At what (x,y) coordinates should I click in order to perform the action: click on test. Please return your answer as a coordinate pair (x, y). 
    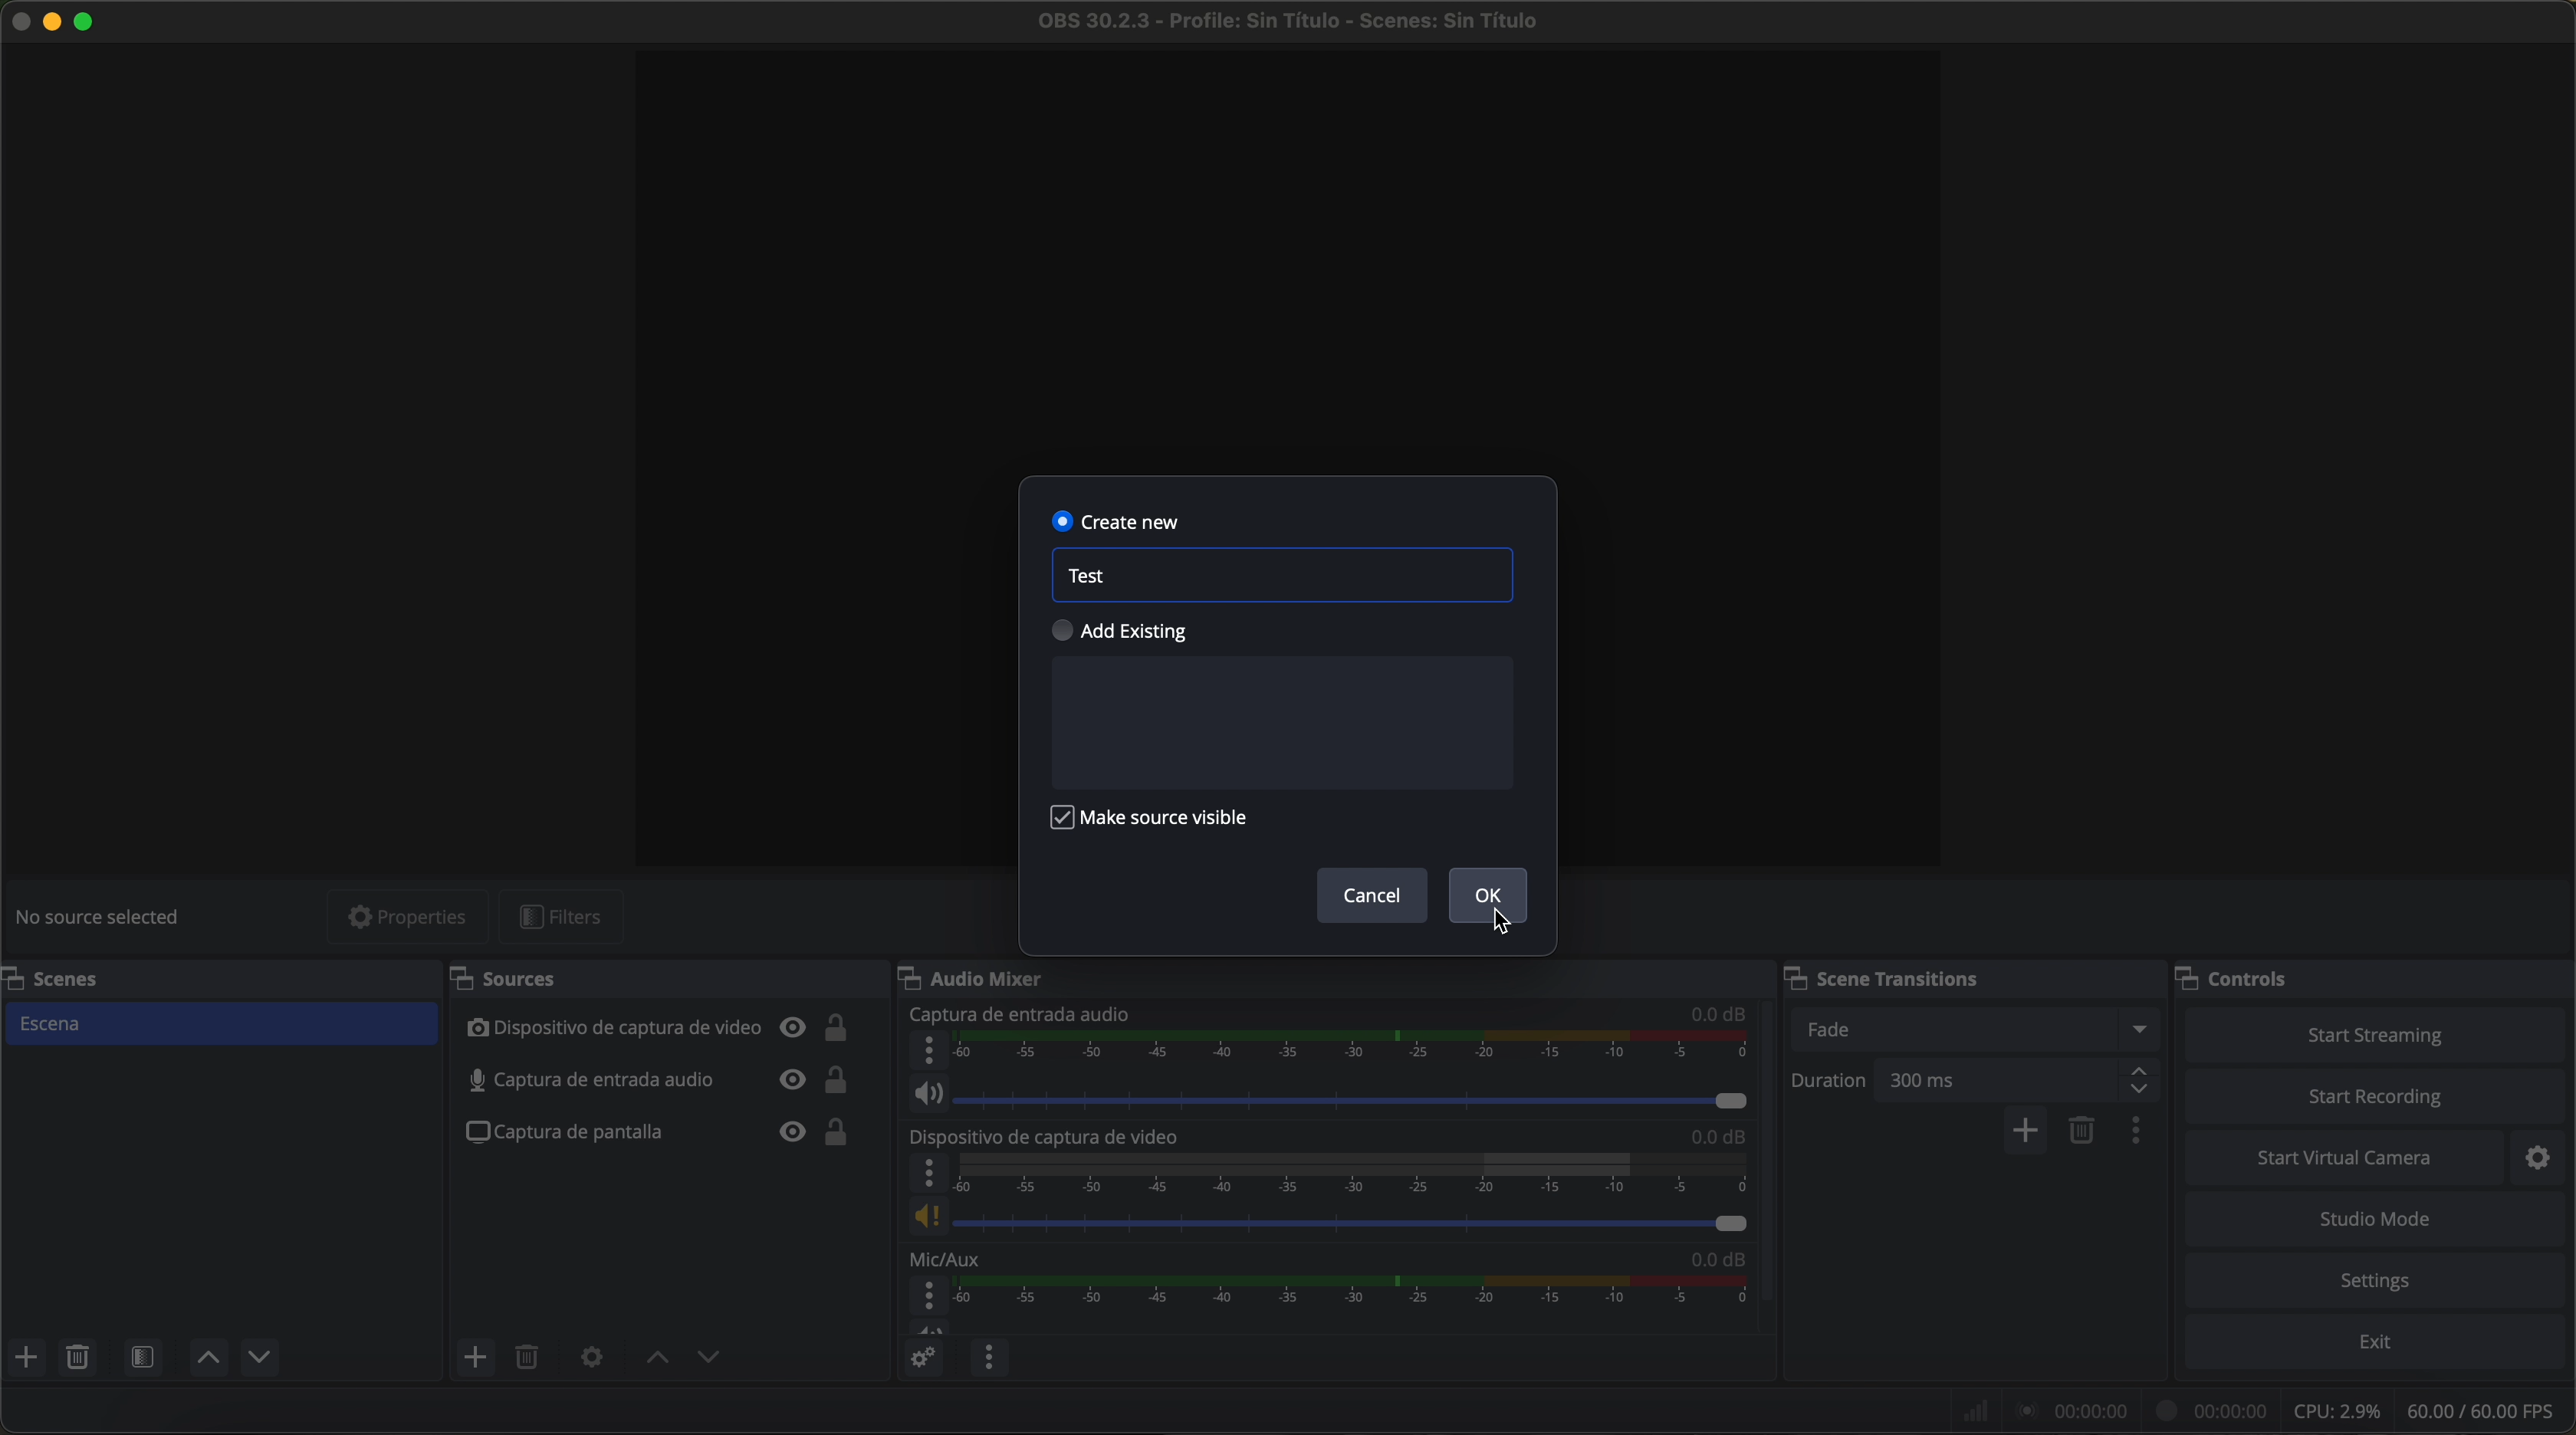
    Looking at the image, I should click on (1088, 576).